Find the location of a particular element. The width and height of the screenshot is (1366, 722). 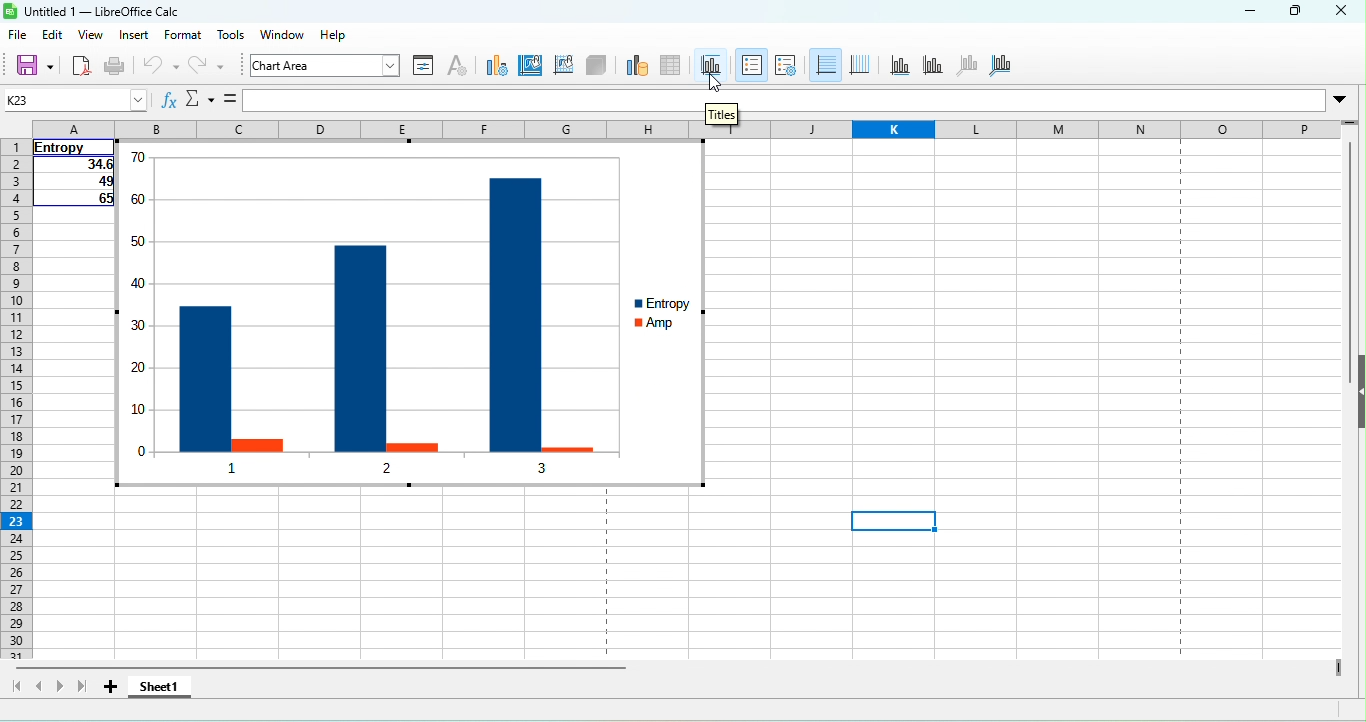

34.6 is located at coordinates (72, 166).